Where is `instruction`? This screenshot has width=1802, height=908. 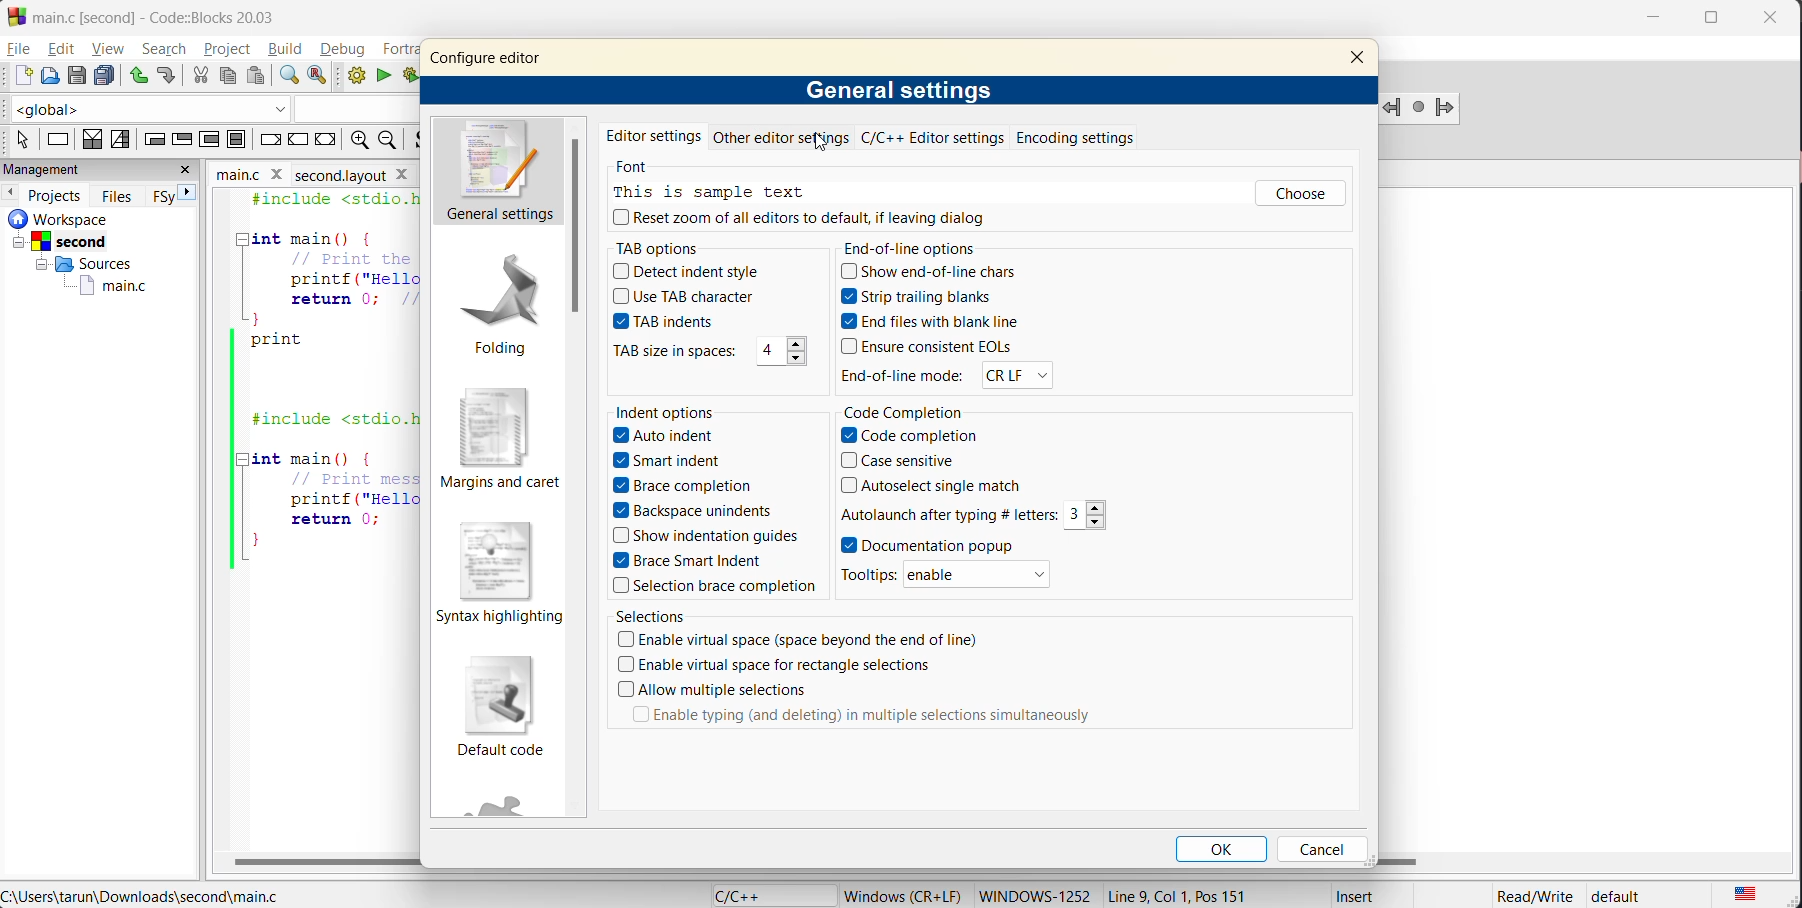 instruction is located at coordinates (59, 139).